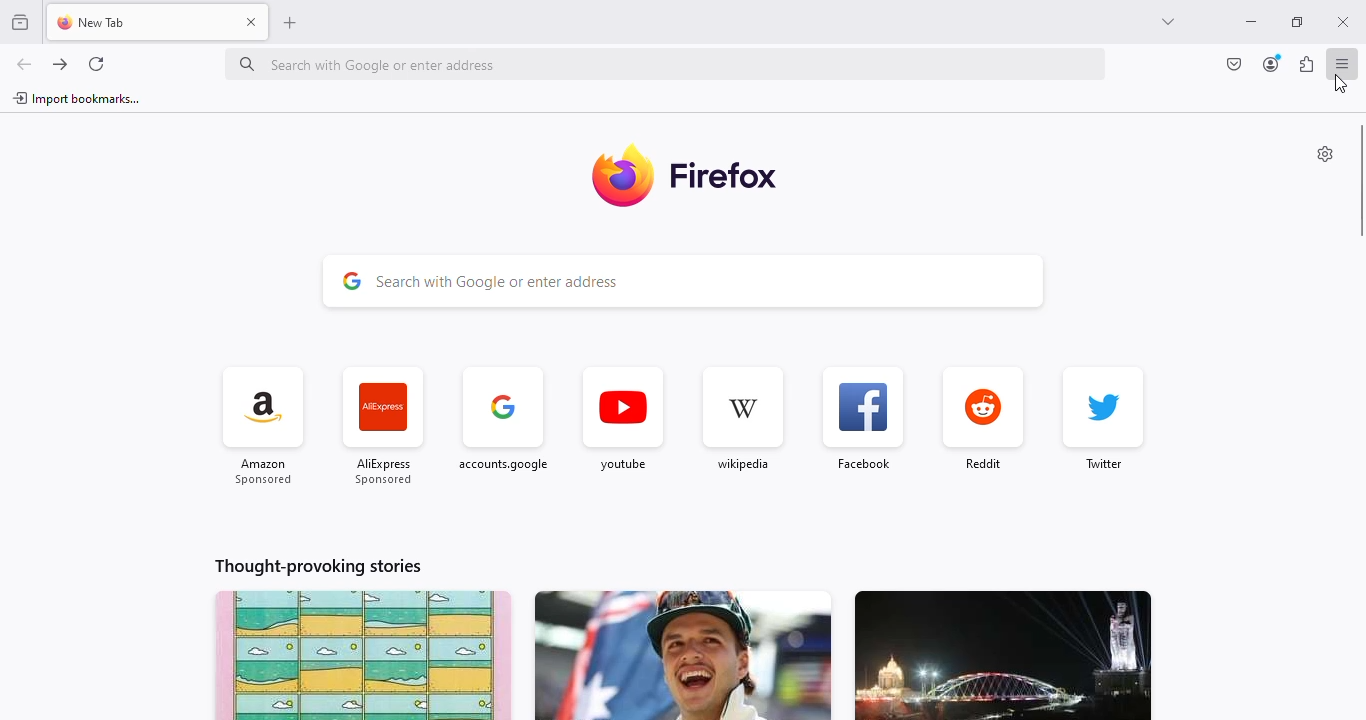 This screenshot has width=1366, height=720. What do you see at coordinates (1342, 63) in the screenshot?
I see `open application menu` at bounding box center [1342, 63].